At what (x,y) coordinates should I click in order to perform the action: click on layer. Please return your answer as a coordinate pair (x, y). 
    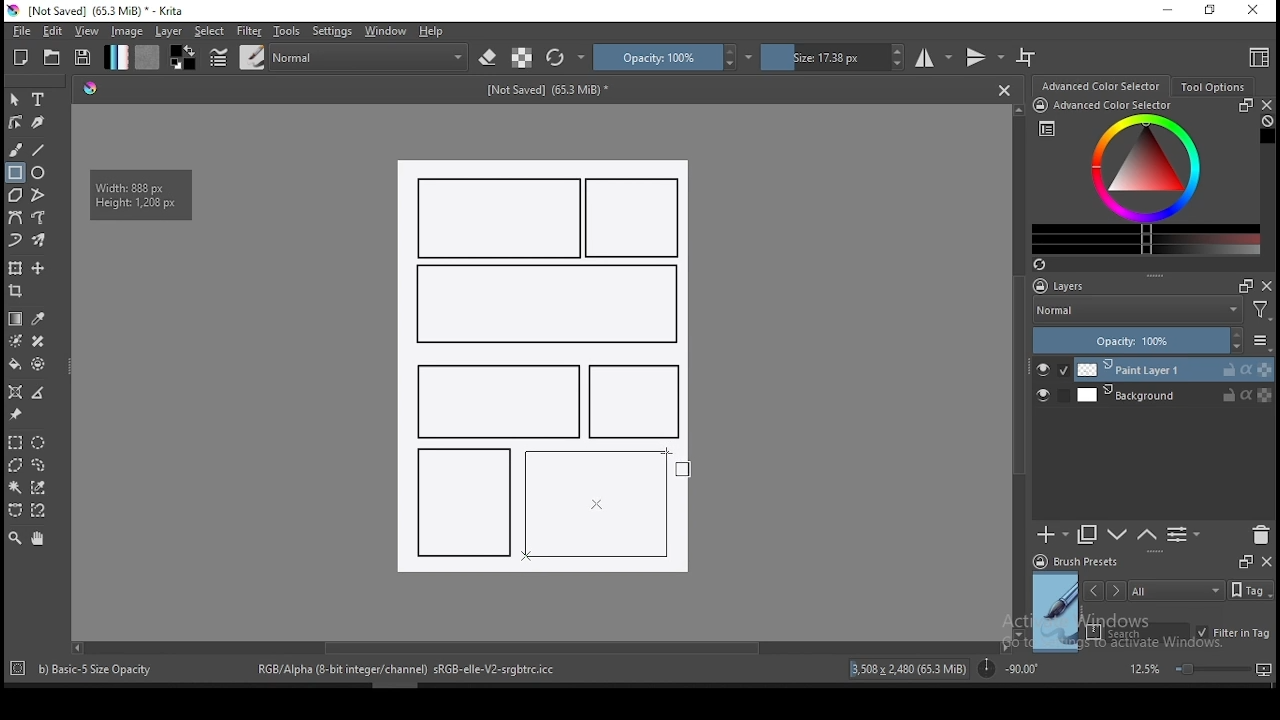
    Looking at the image, I should click on (1174, 395).